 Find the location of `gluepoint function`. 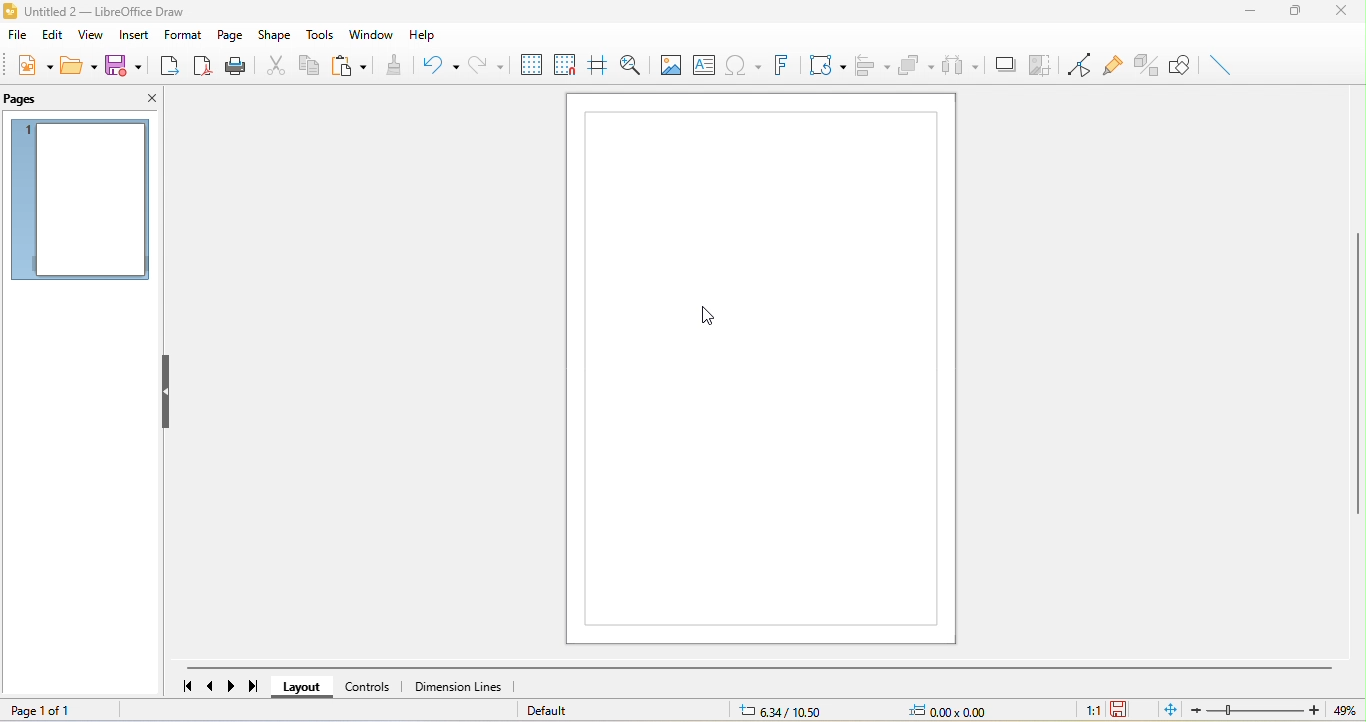

gluepoint function is located at coordinates (1110, 65).